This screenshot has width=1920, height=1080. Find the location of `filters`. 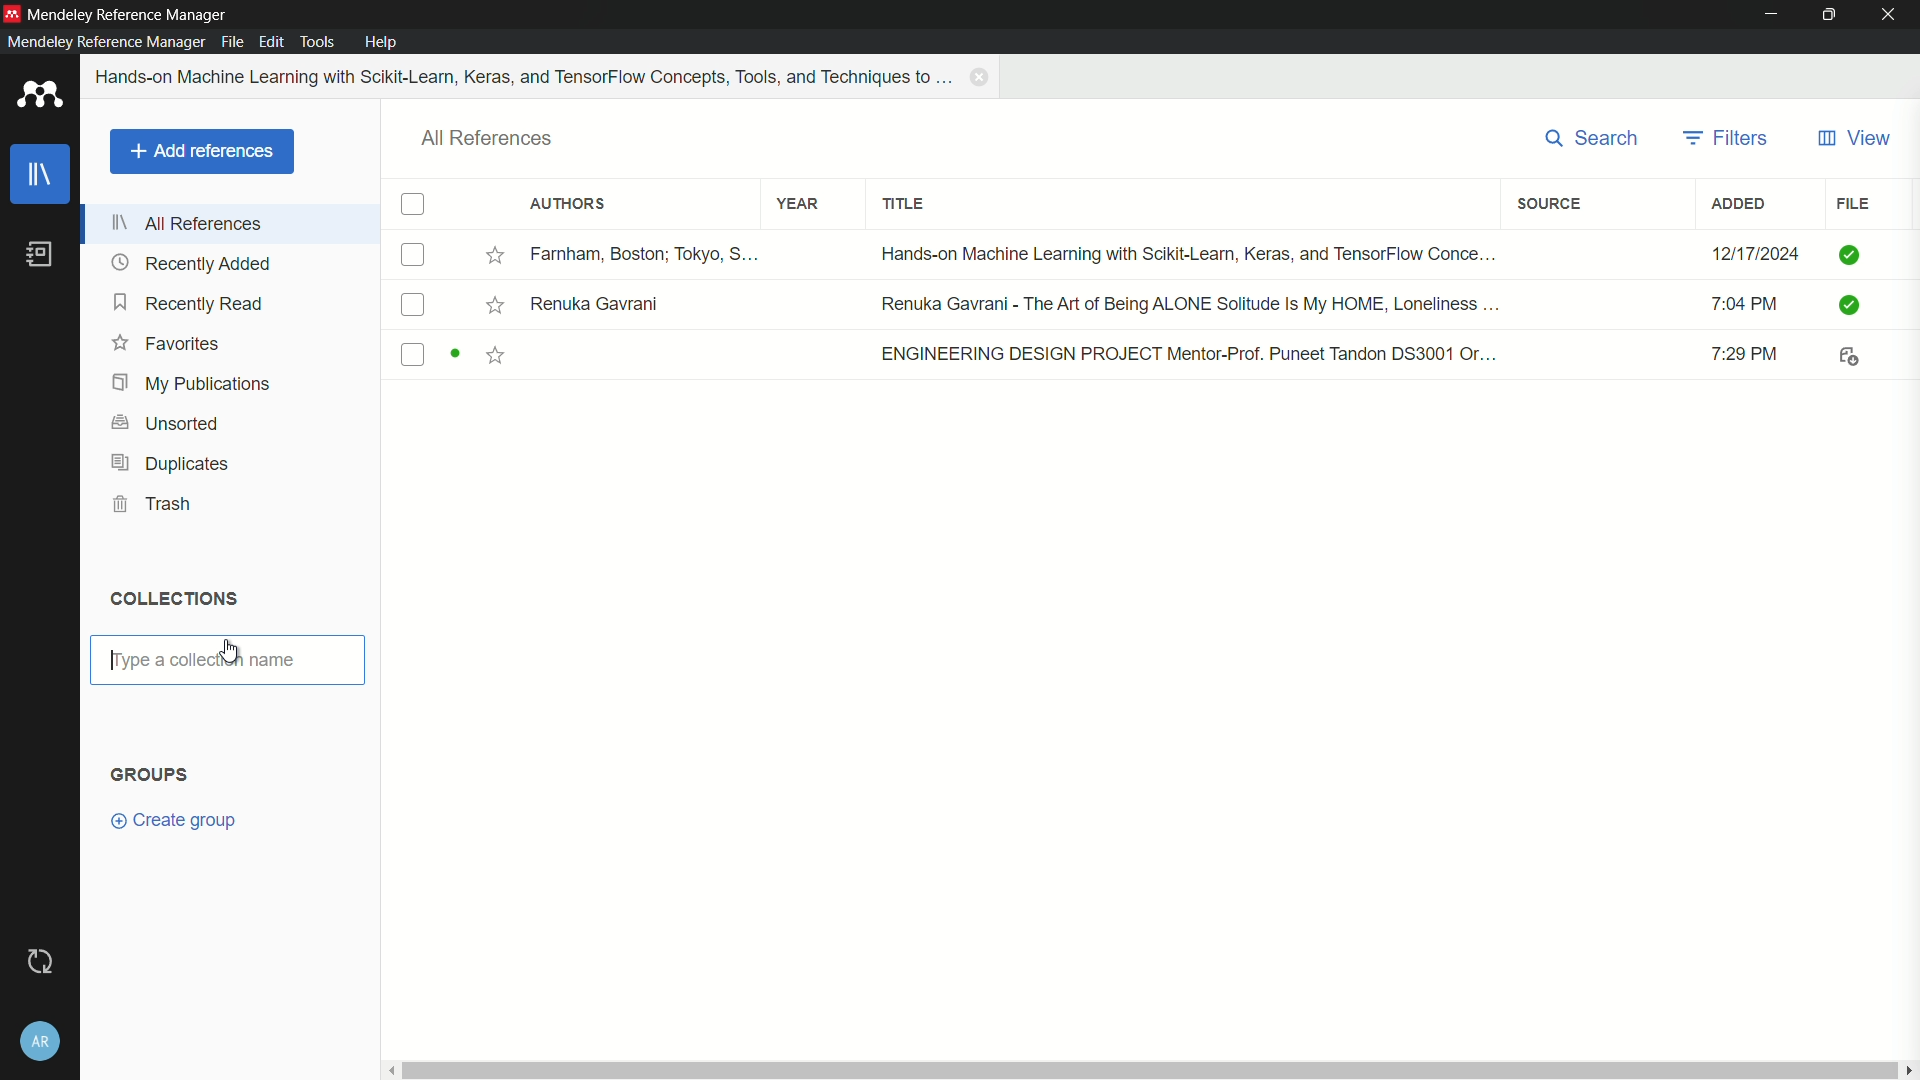

filters is located at coordinates (1725, 139).